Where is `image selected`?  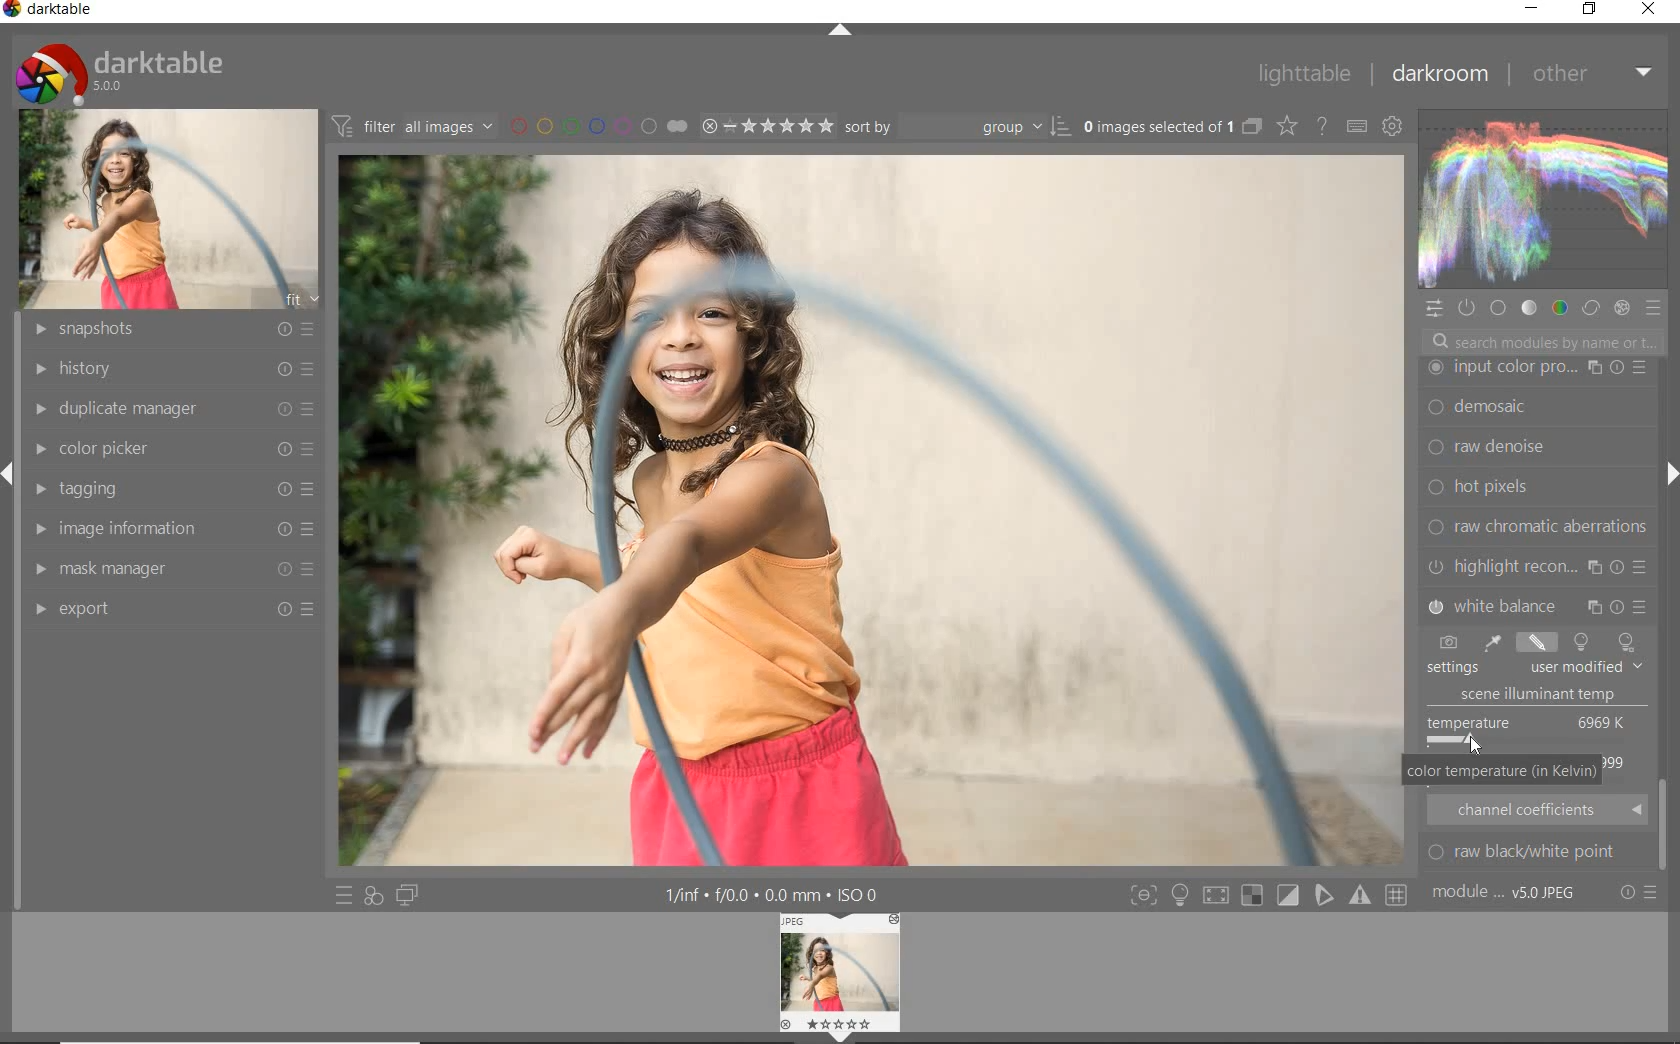
image selected is located at coordinates (871, 512).